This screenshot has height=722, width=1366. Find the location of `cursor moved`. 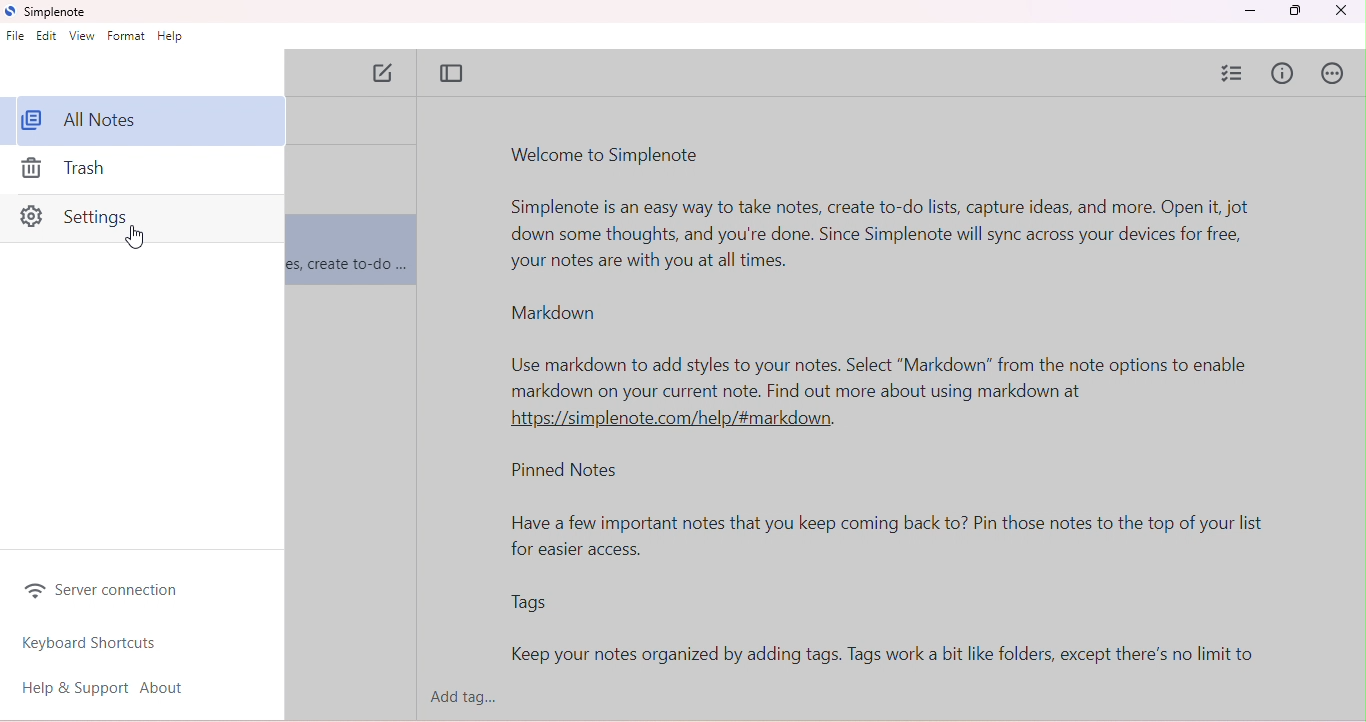

cursor moved is located at coordinates (136, 238).